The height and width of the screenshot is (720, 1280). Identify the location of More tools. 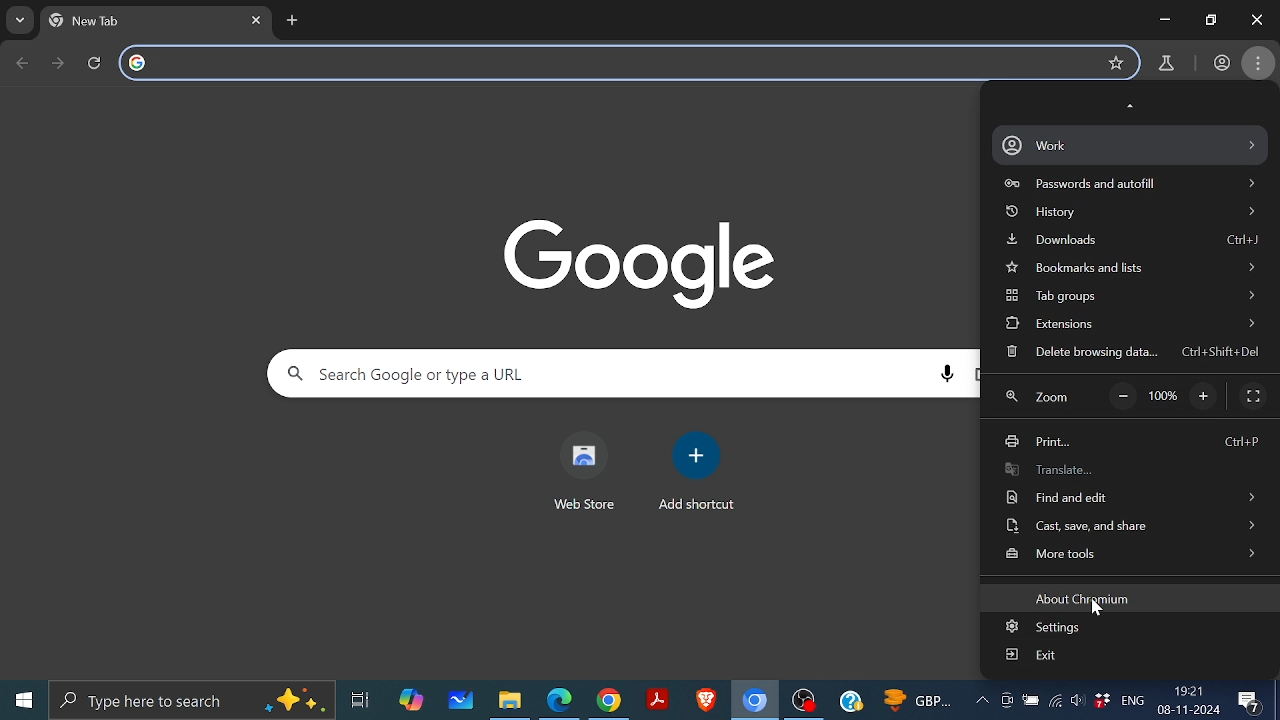
(1130, 552).